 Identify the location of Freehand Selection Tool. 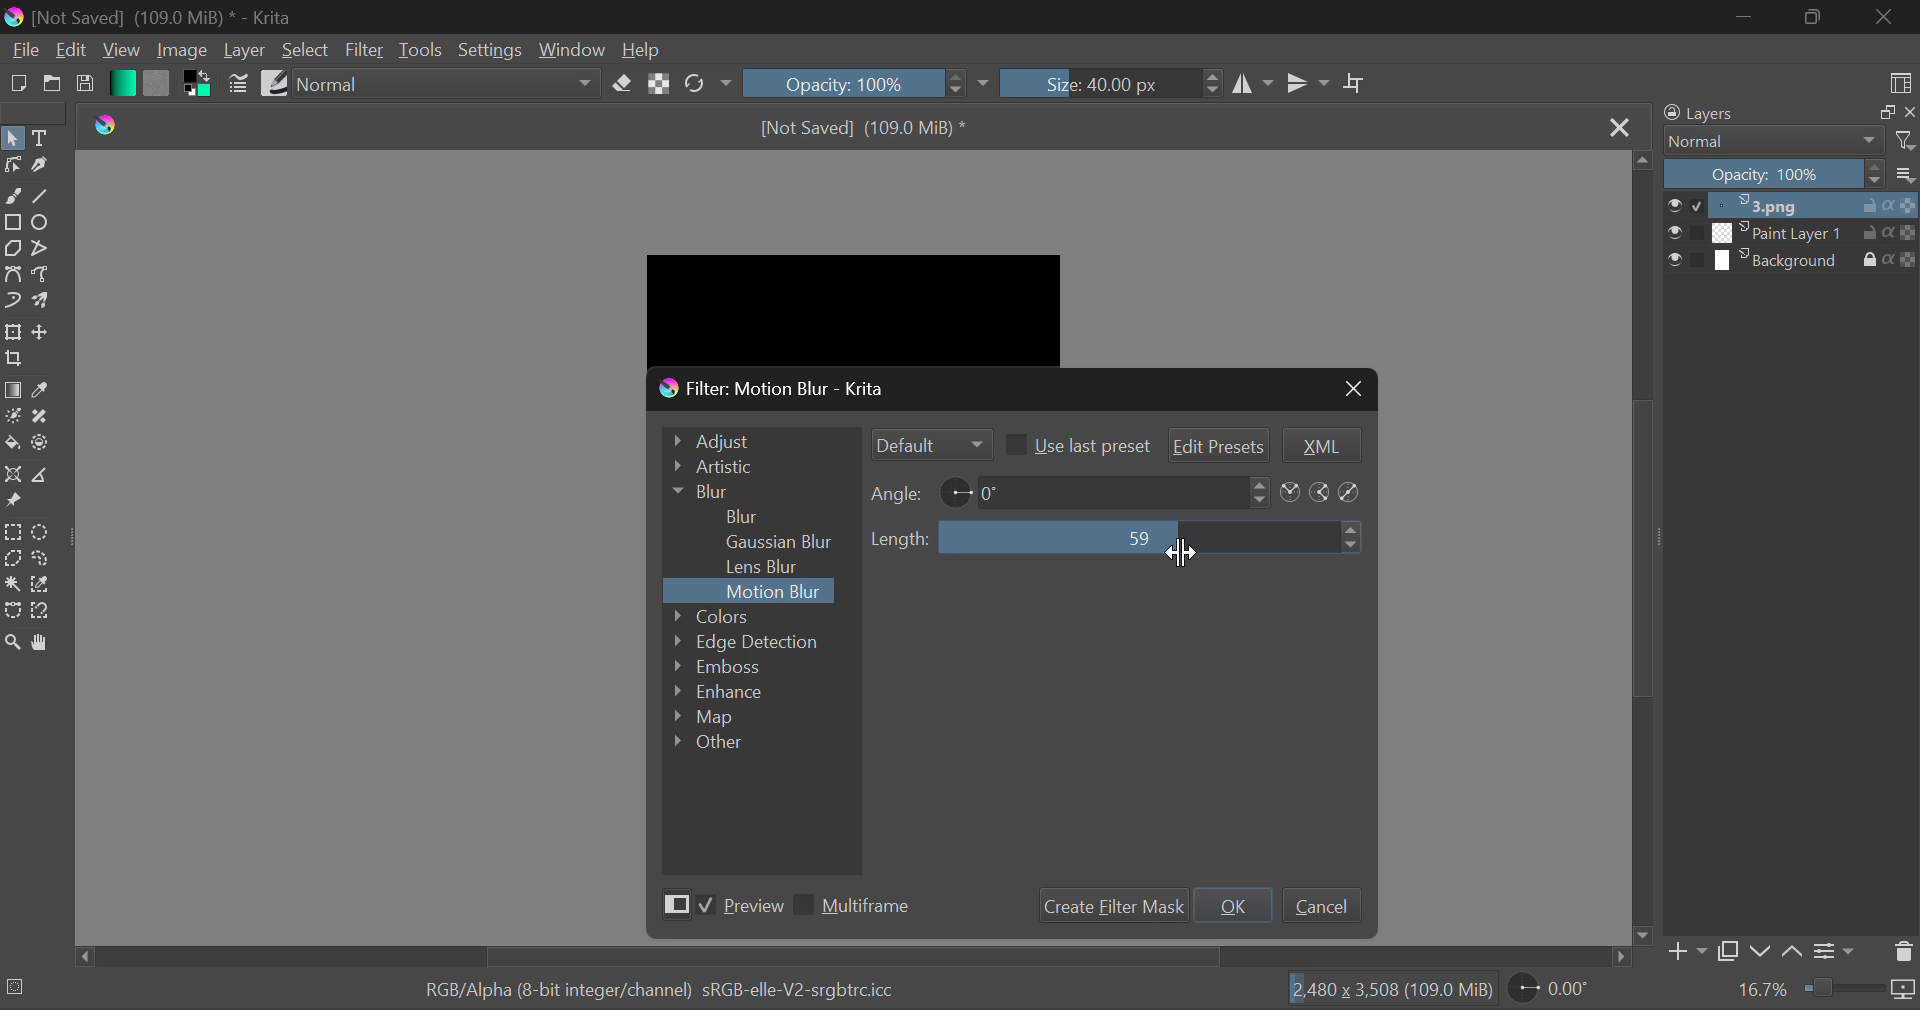
(41, 560).